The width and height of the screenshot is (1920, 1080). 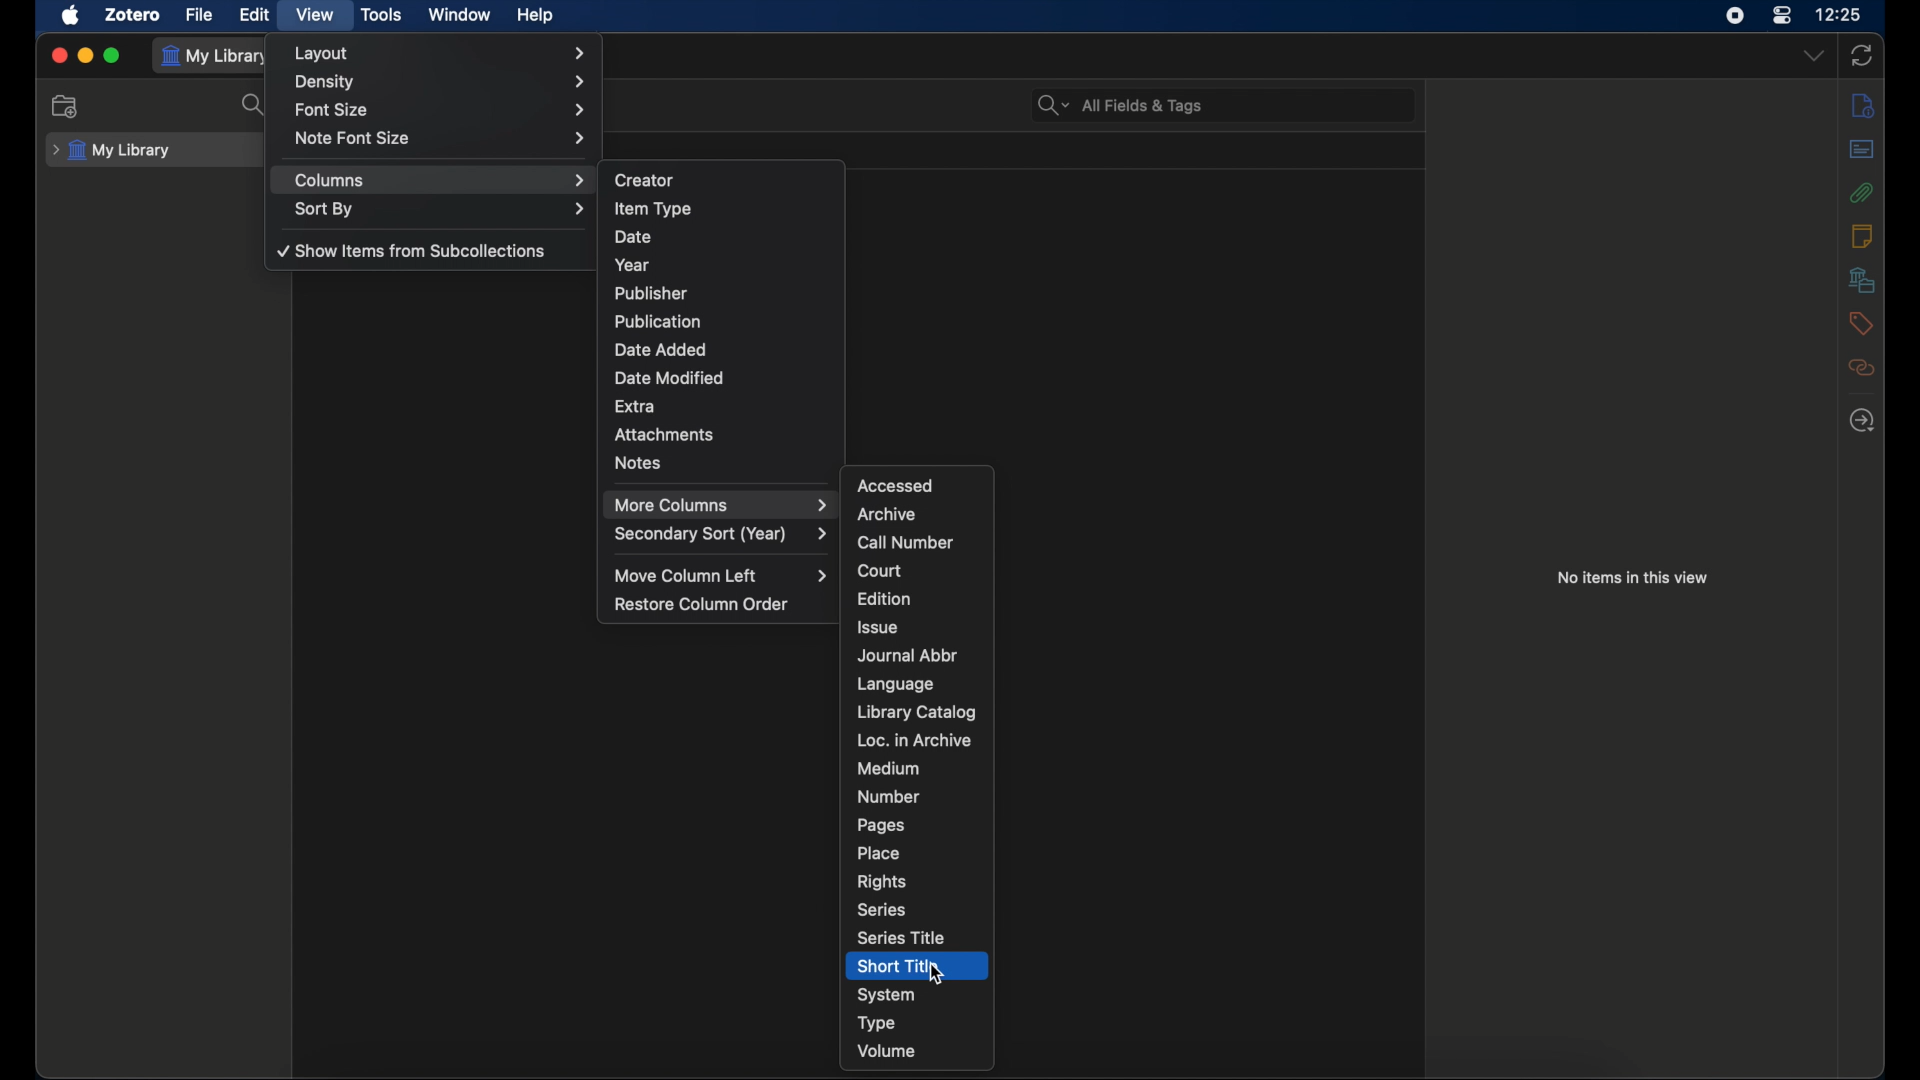 What do you see at coordinates (1860, 323) in the screenshot?
I see `tags` at bounding box center [1860, 323].